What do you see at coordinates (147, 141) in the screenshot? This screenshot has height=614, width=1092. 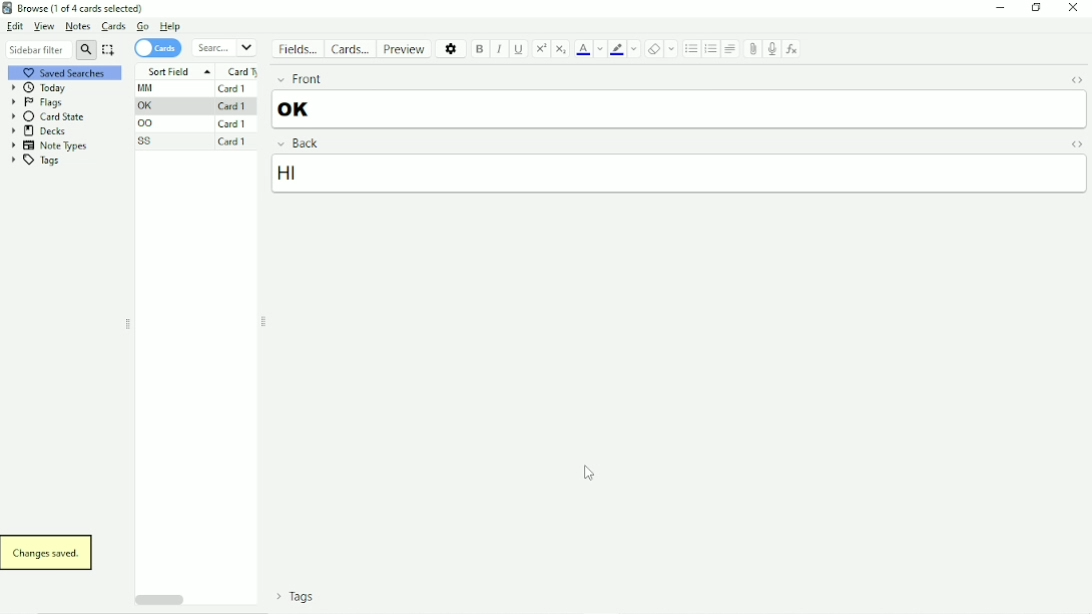 I see `SS` at bounding box center [147, 141].